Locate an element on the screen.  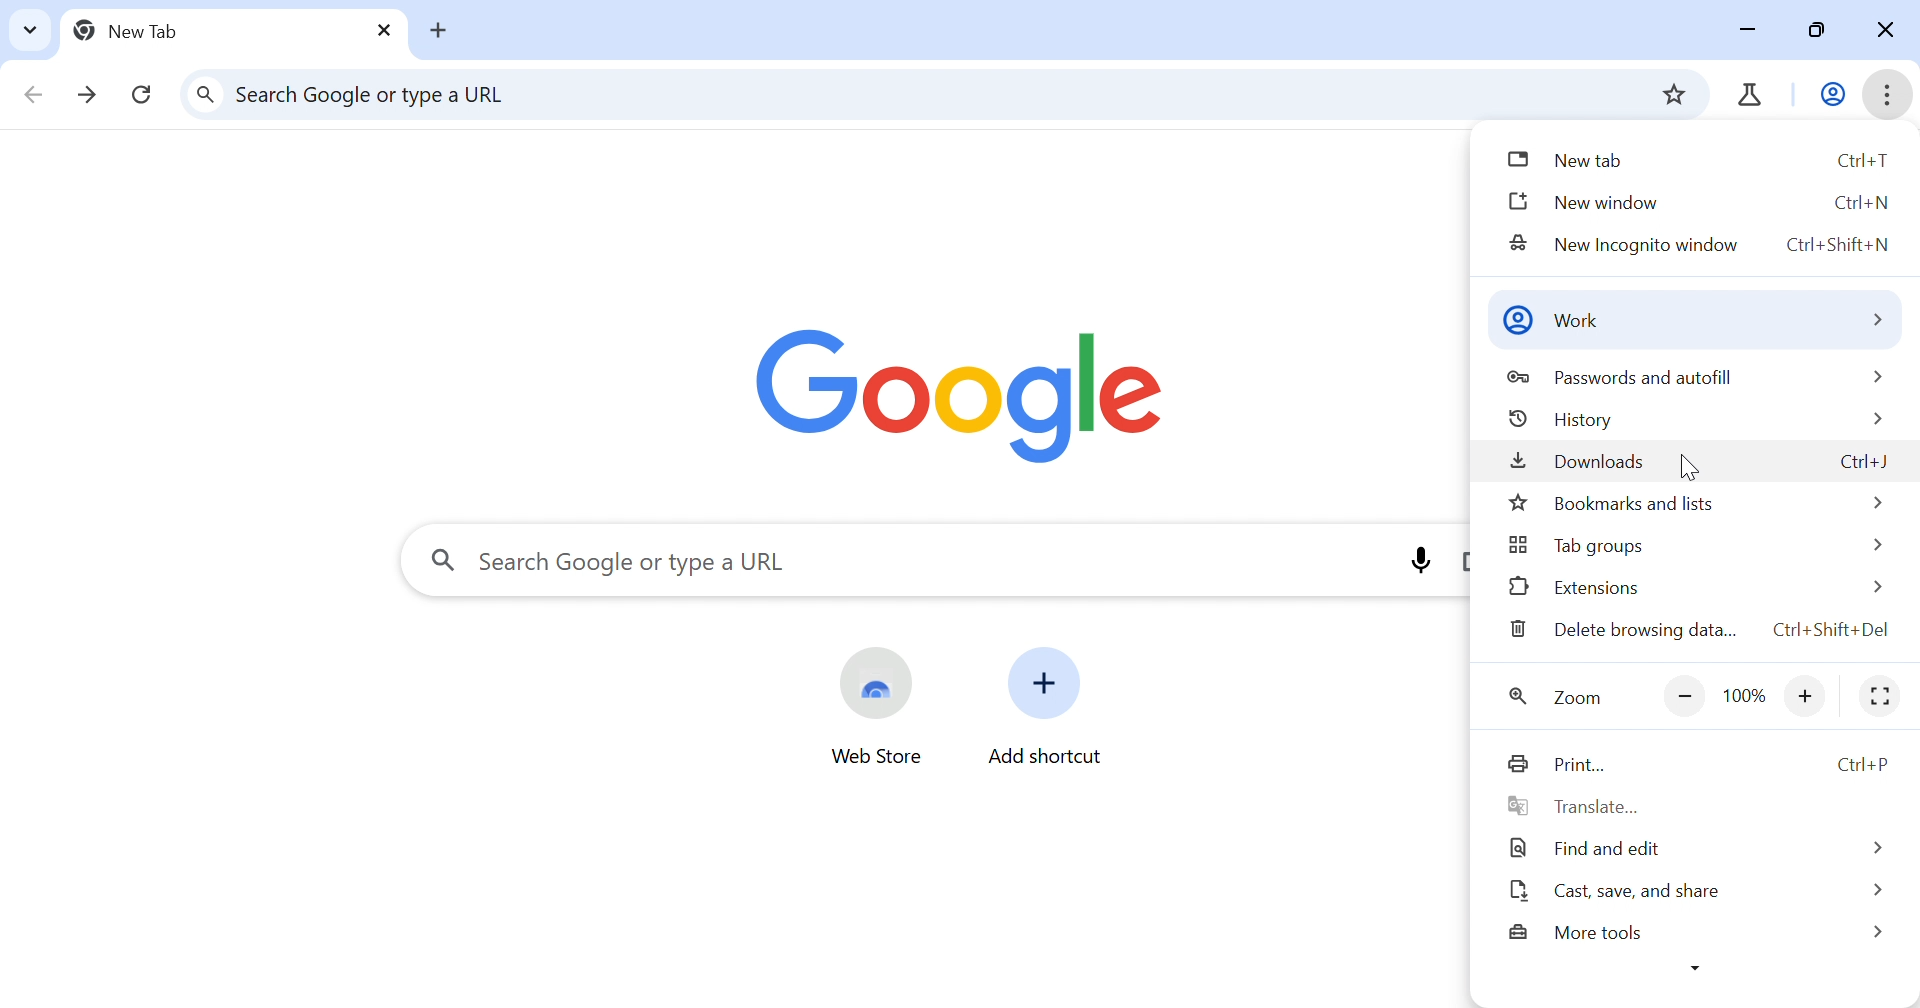
Print is located at coordinates (1557, 767).